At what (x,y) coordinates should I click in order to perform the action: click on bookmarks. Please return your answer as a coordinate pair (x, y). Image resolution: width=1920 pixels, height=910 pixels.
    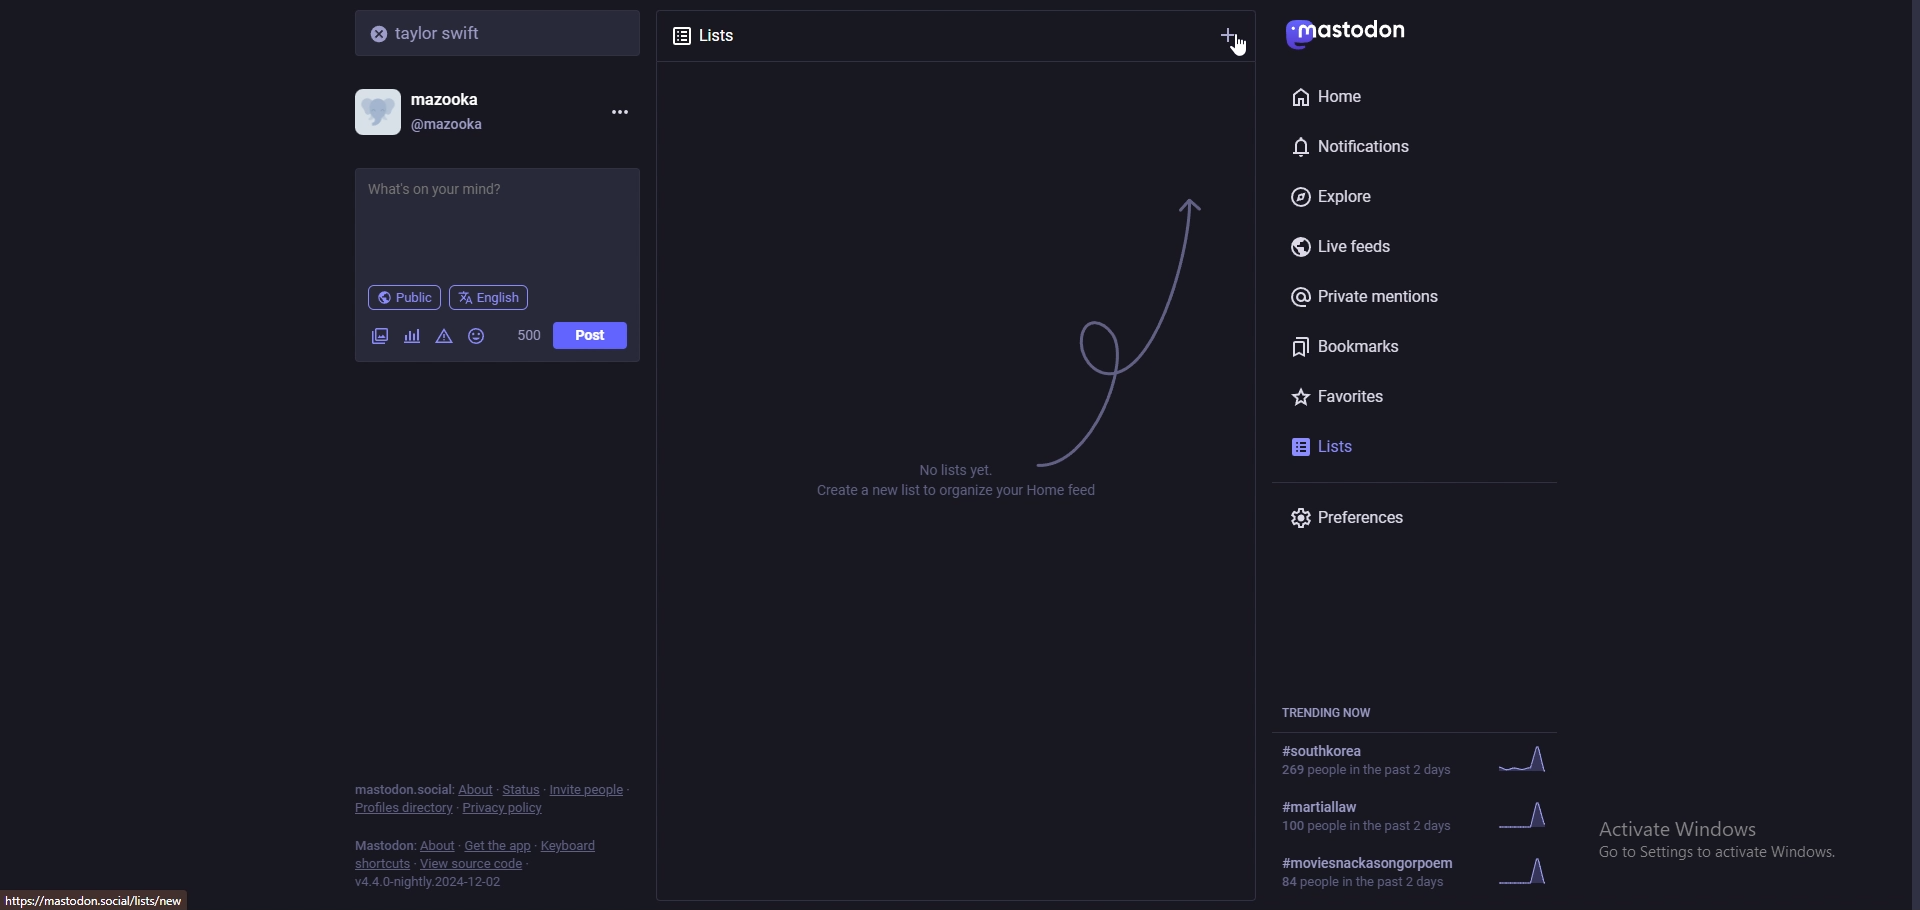
    Looking at the image, I should click on (1418, 346).